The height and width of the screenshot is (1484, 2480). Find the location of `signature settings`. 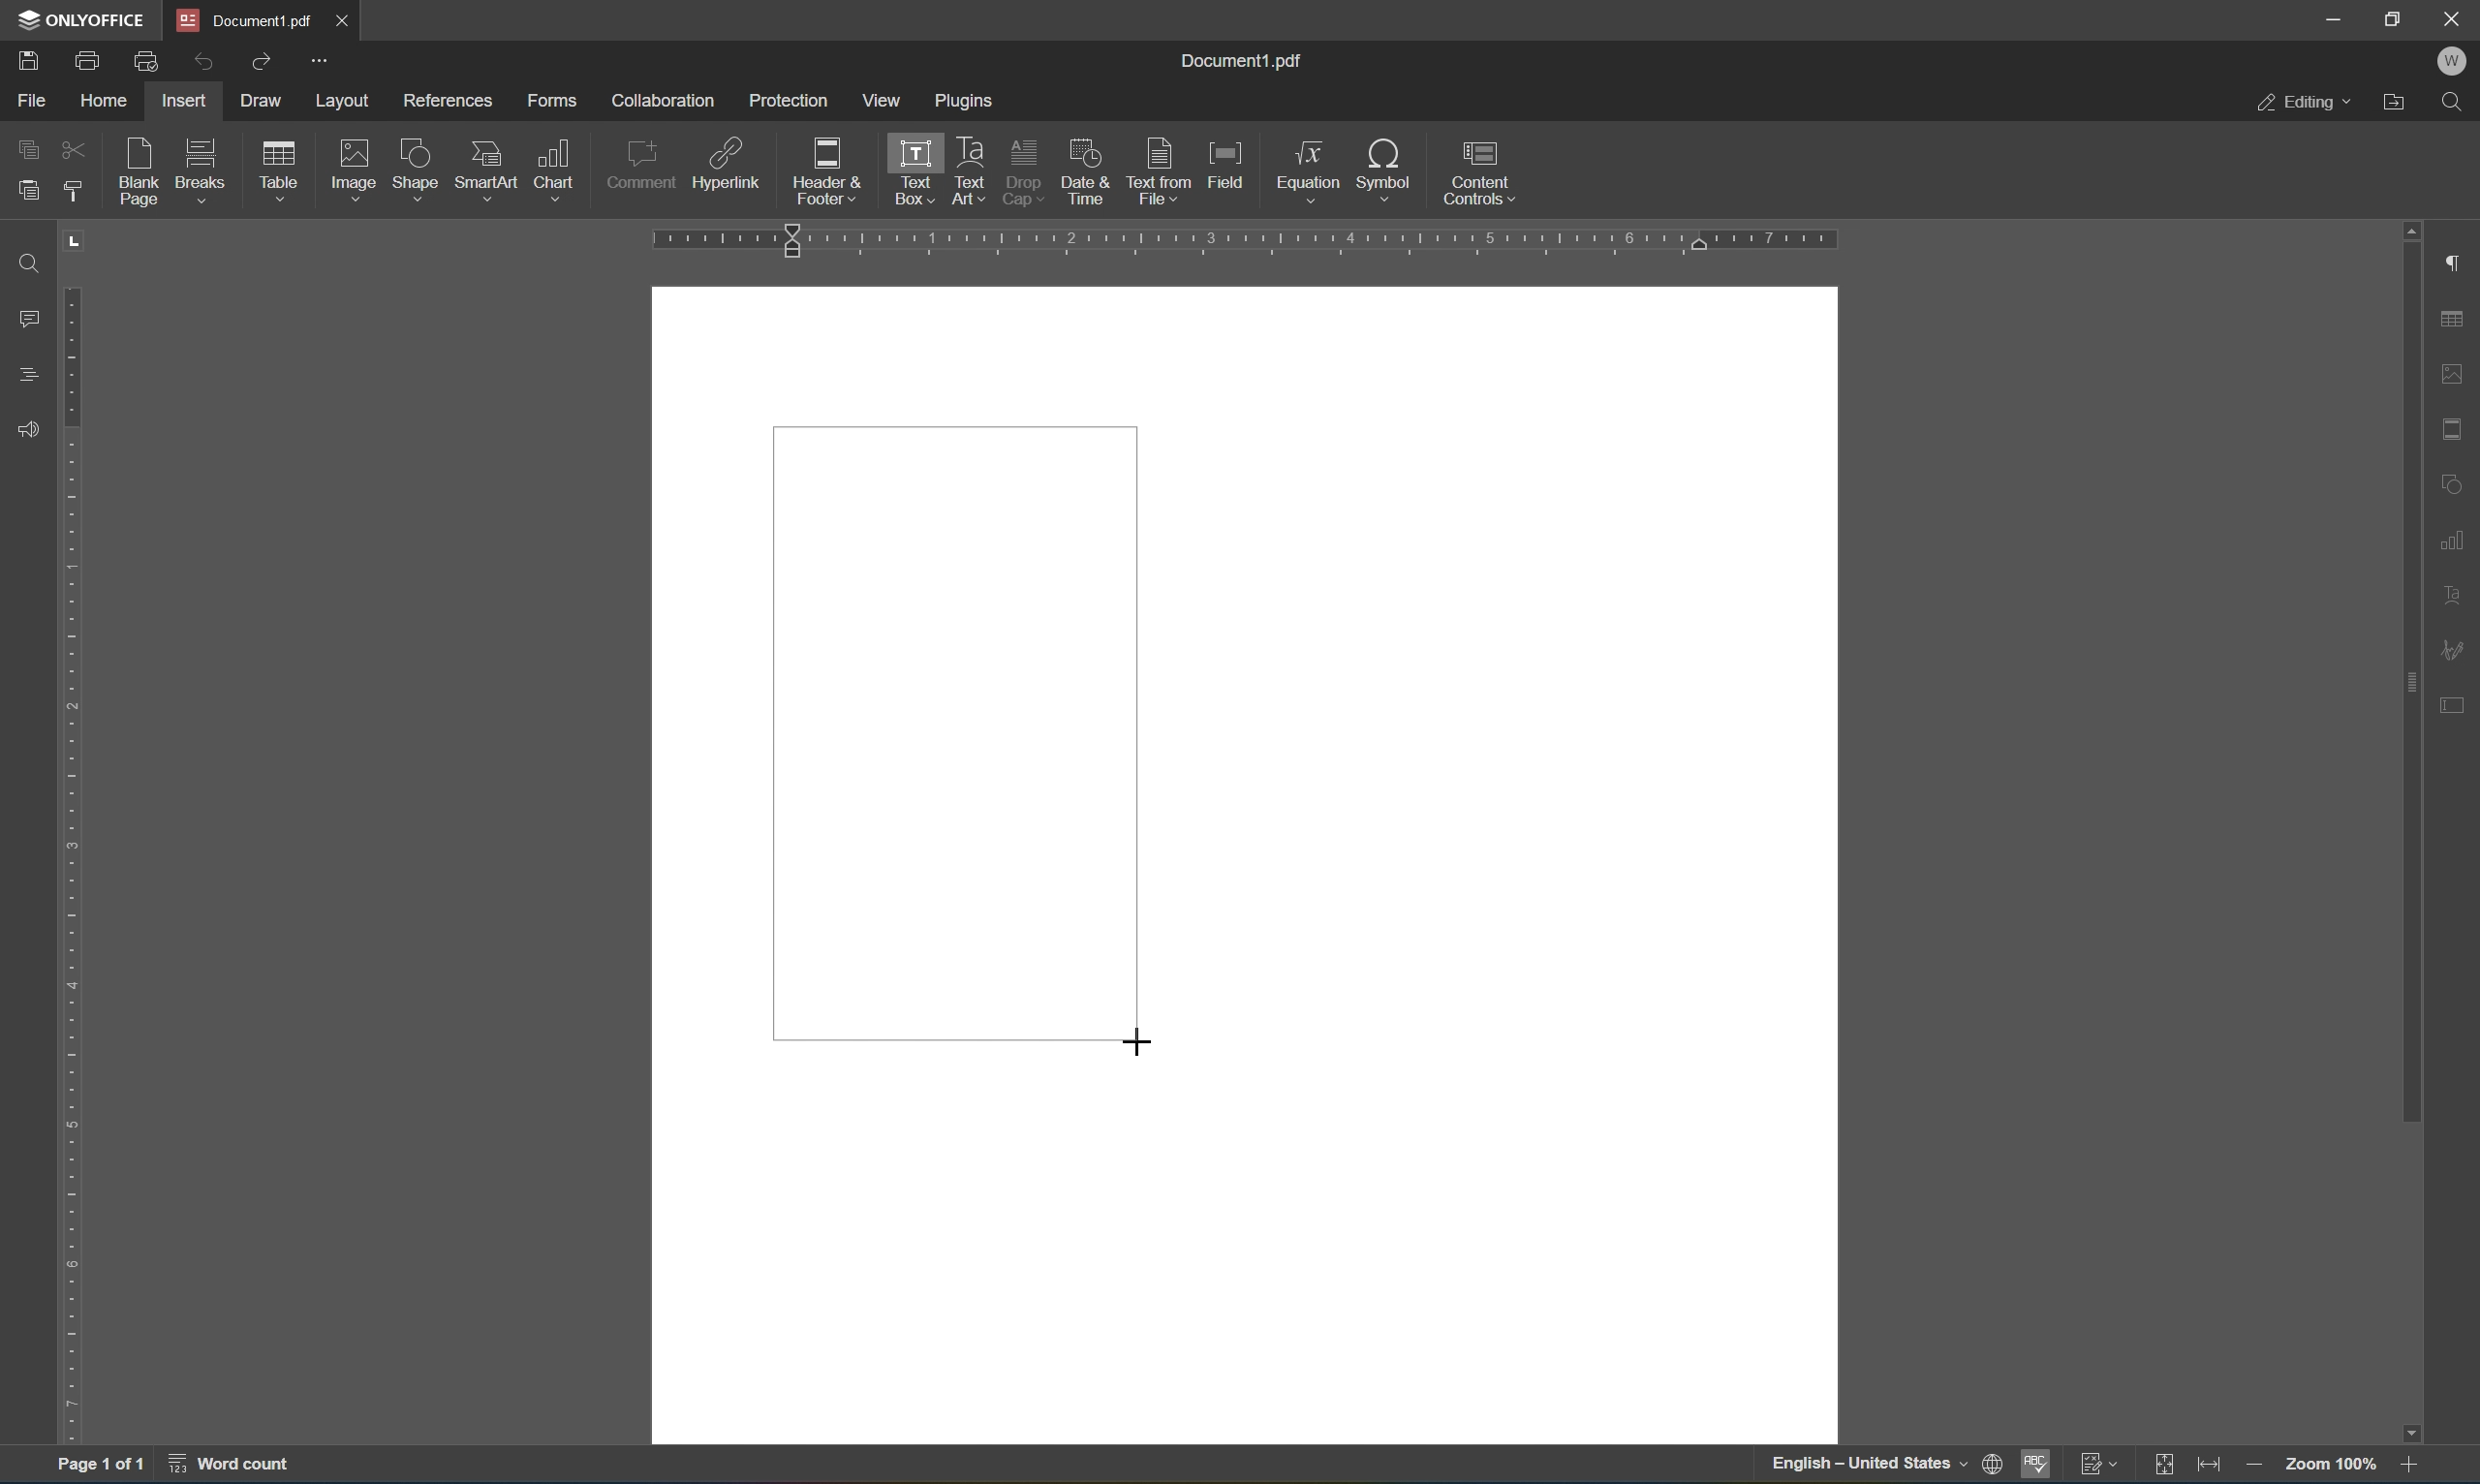

signature settings is located at coordinates (2450, 649).